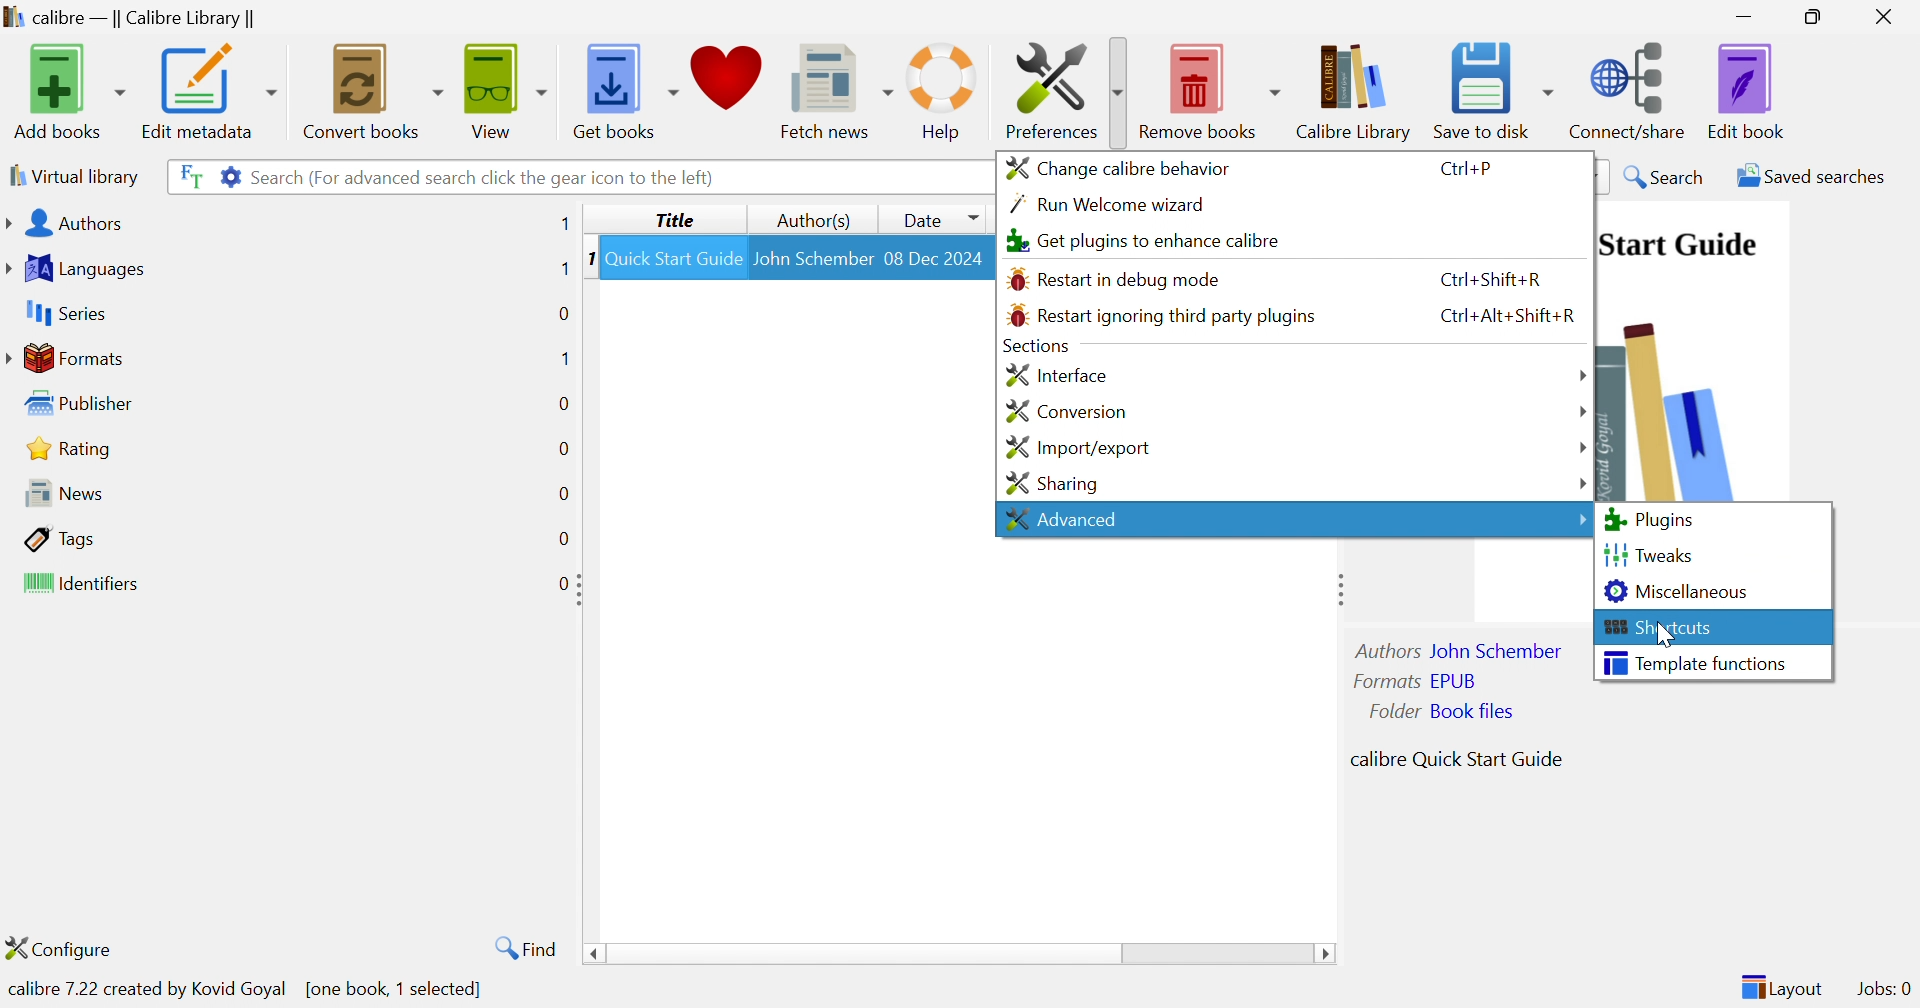 The width and height of the screenshot is (1920, 1008). What do you see at coordinates (63, 314) in the screenshot?
I see `Series` at bounding box center [63, 314].